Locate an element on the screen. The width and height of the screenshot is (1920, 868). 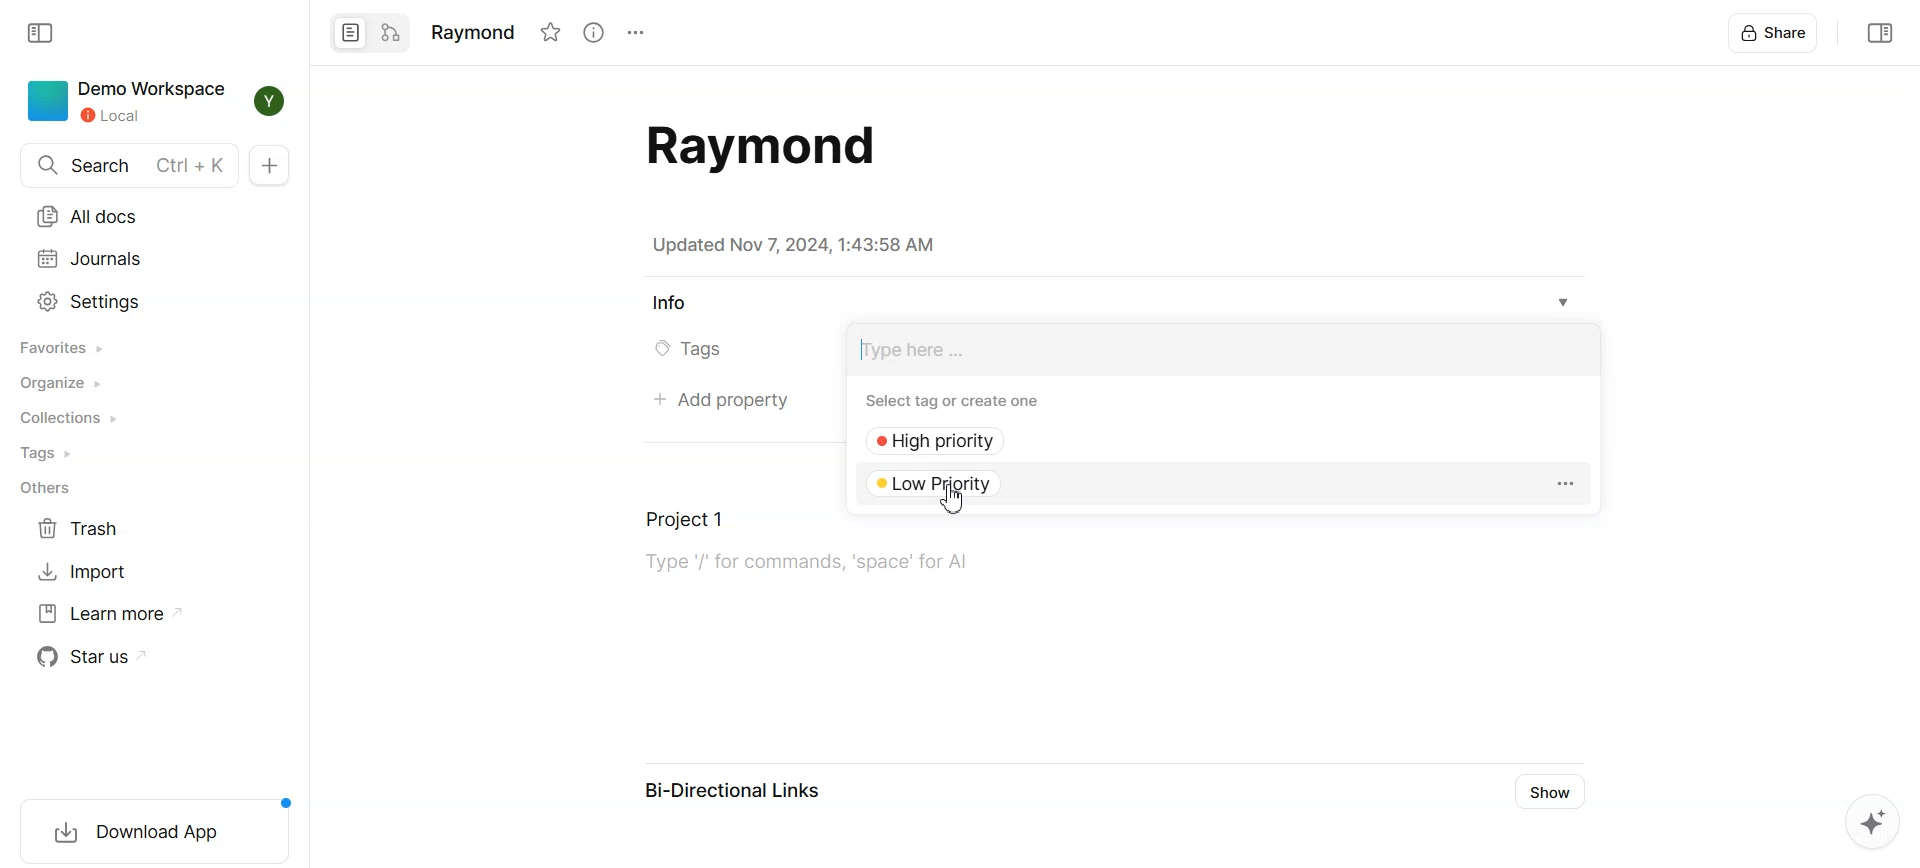
text cursor is located at coordinates (863, 348).